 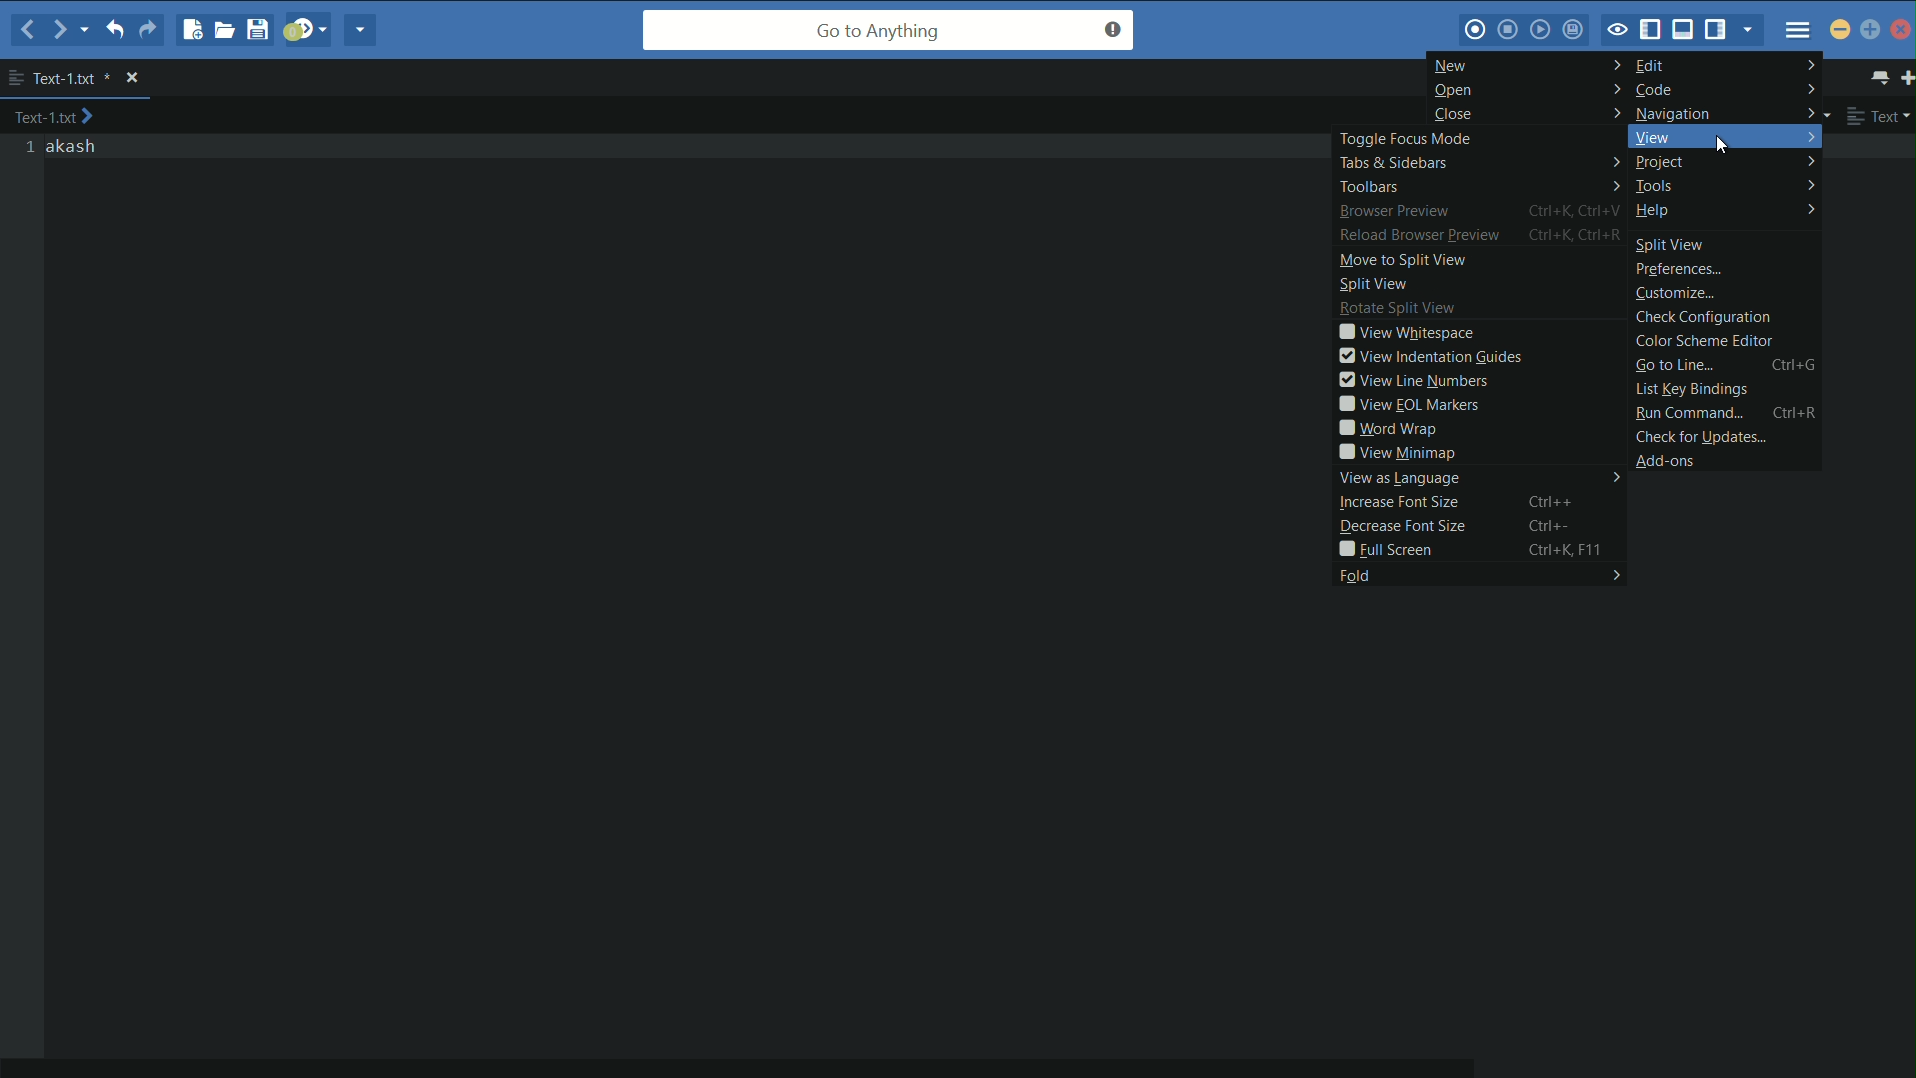 I want to click on close, so click(x=1527, y=113).